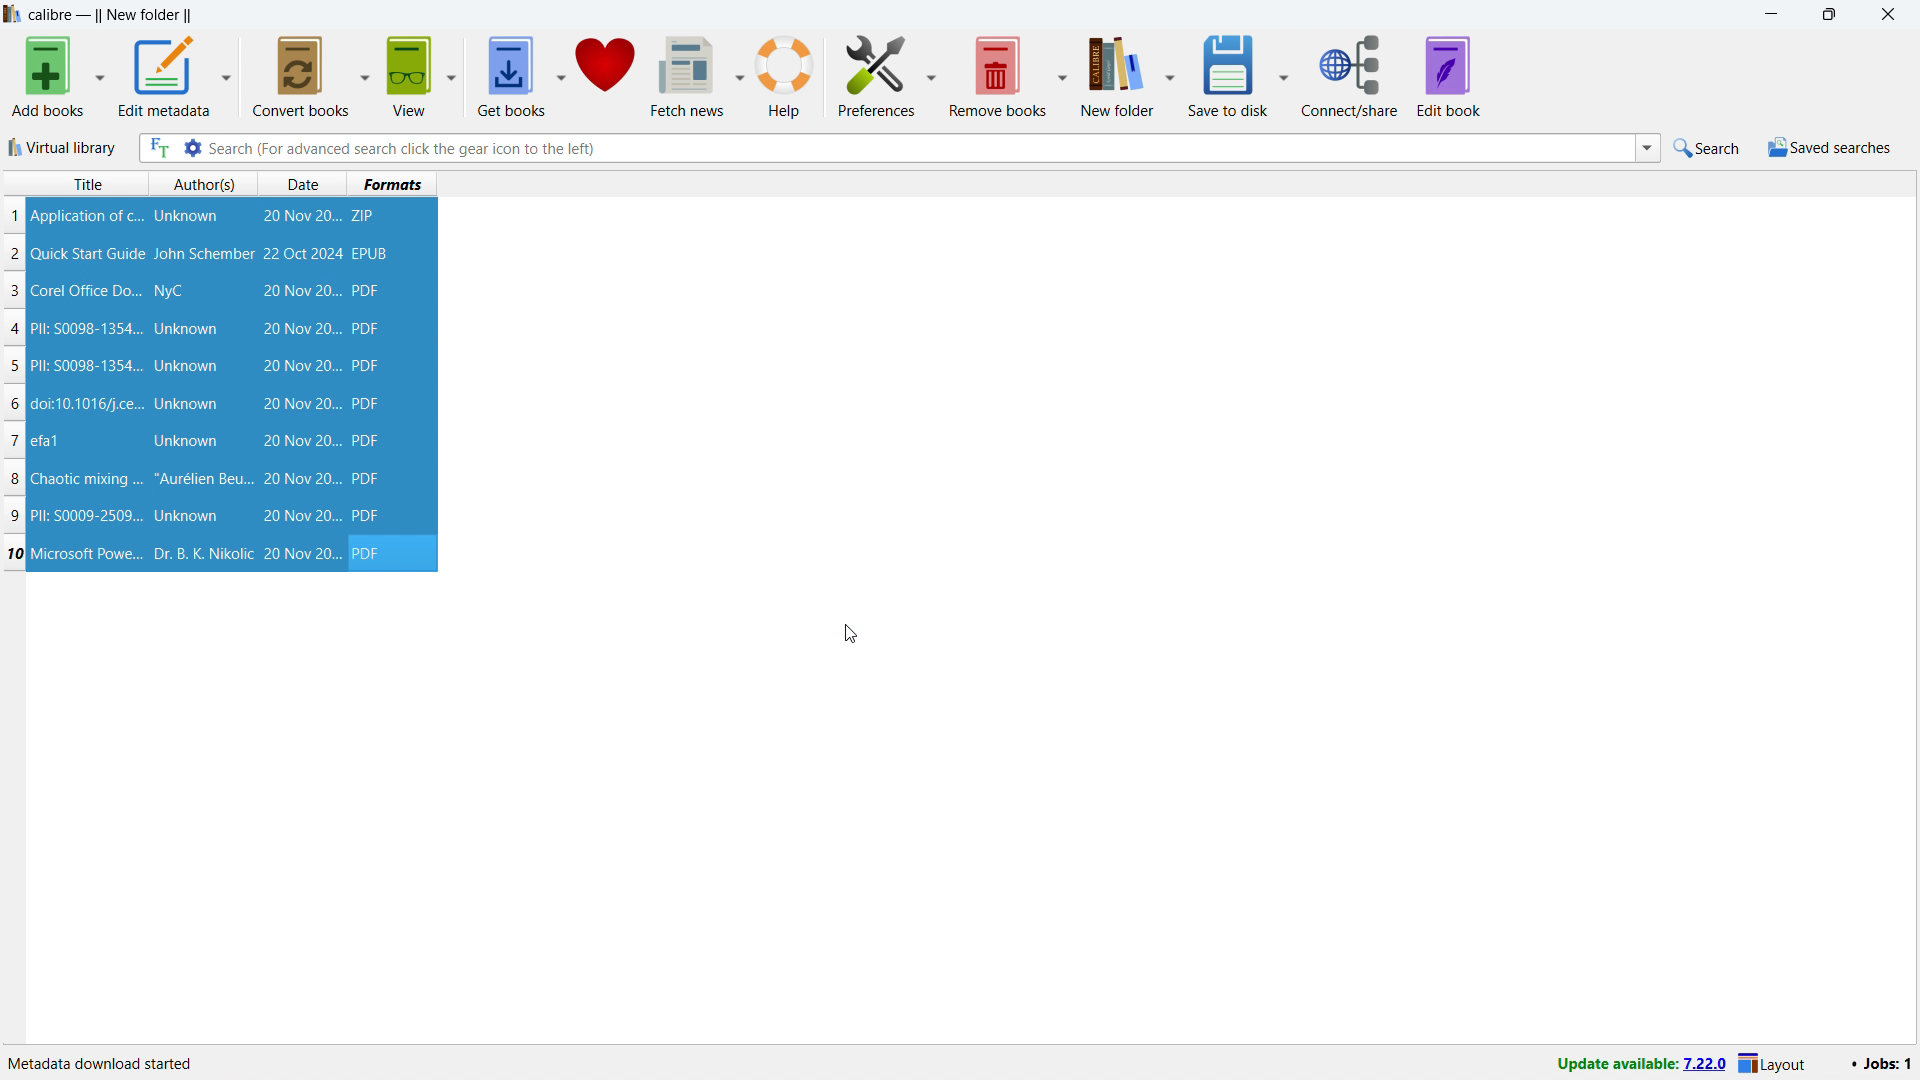 This screenshot has width=1920, height=1080. Describe the element at coordinates (605, 76) in the screenshot. I see `donate to calibre` at that location.